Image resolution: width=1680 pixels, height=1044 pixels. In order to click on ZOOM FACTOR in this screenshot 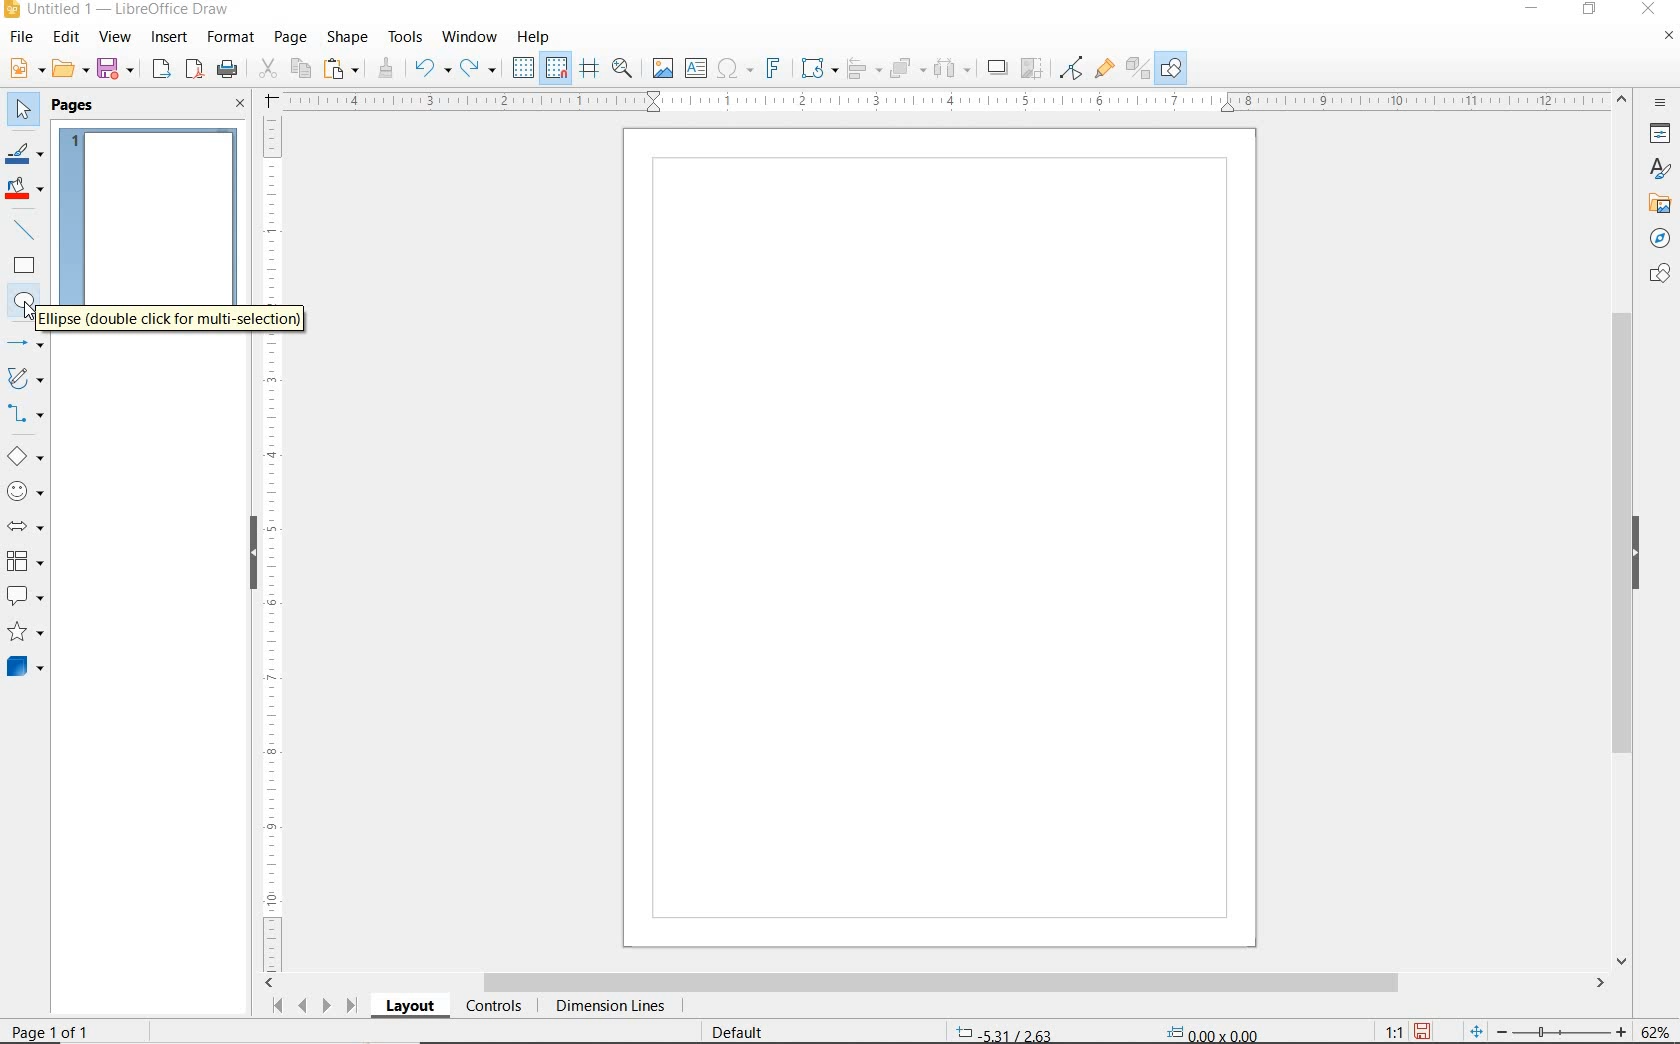, I will do `click(1656, 1028)`.